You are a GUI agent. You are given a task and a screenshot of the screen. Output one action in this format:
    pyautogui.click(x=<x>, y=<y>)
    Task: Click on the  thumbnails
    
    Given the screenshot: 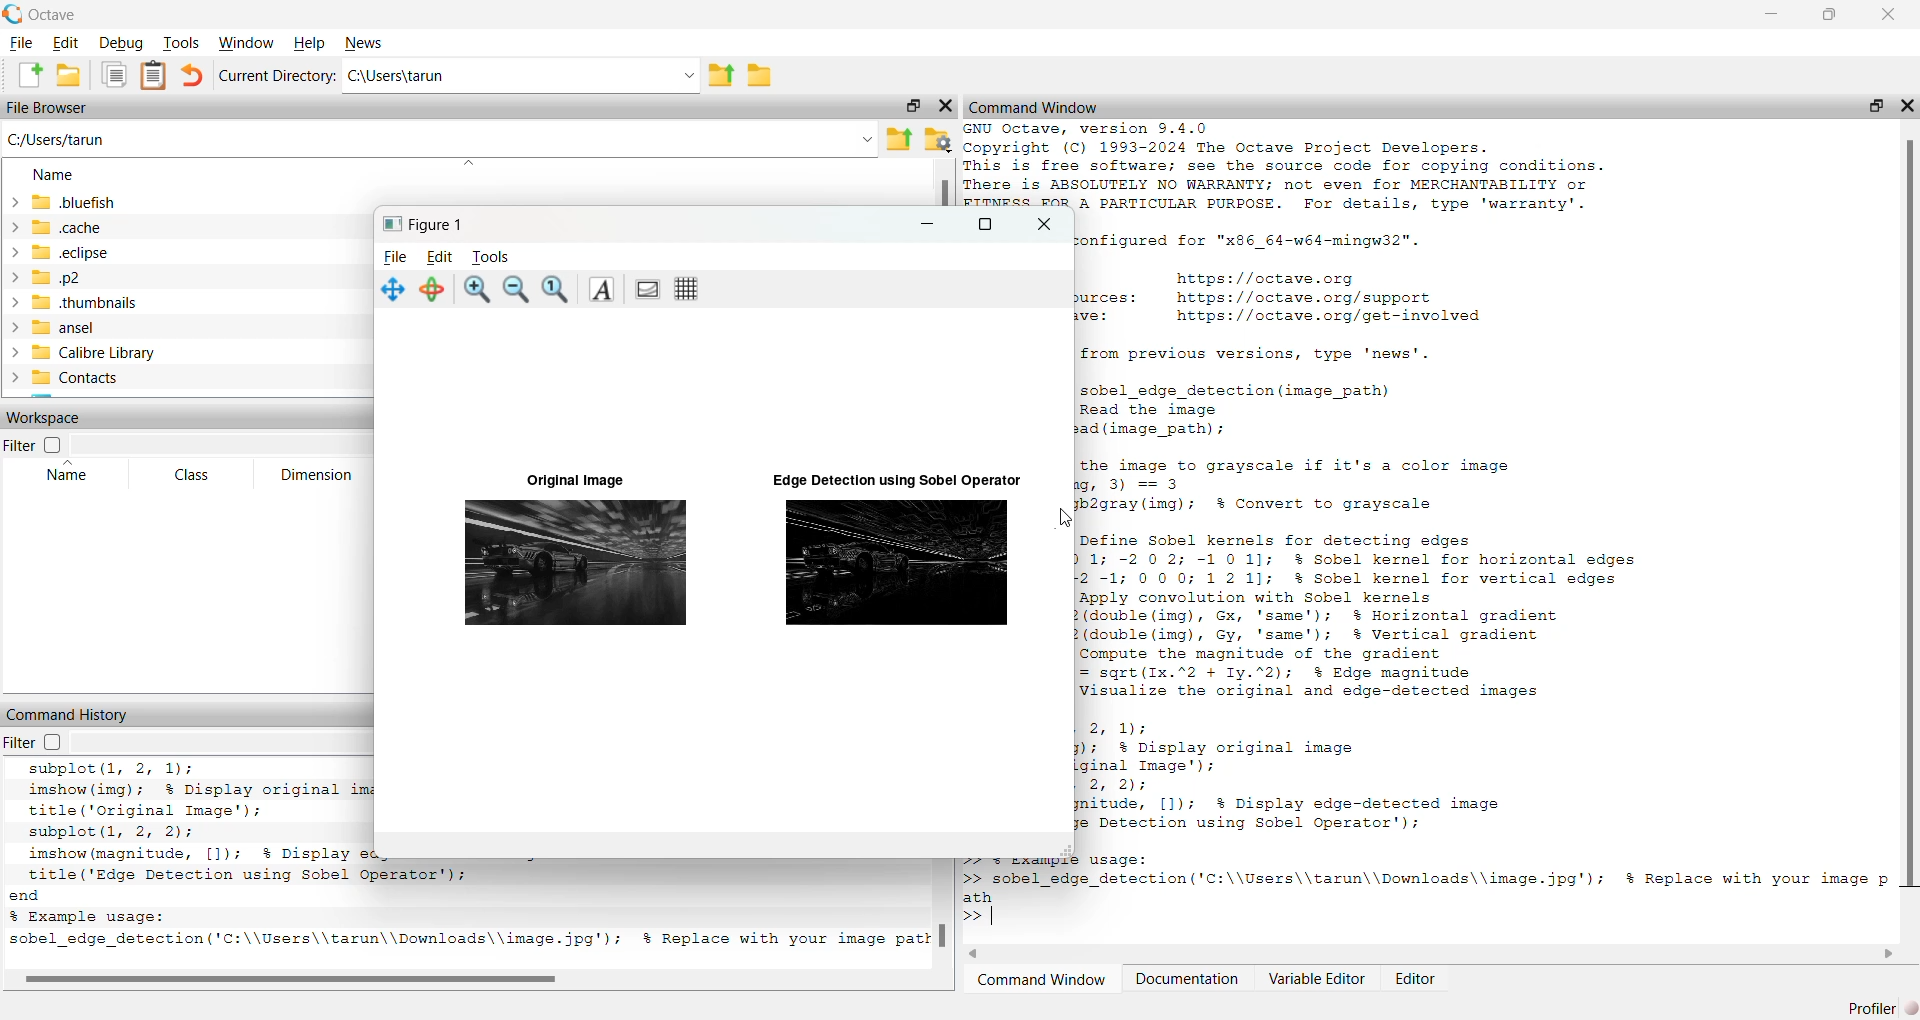 What is the action you would take?
    pyautogui.click(x=77, y=303)
    